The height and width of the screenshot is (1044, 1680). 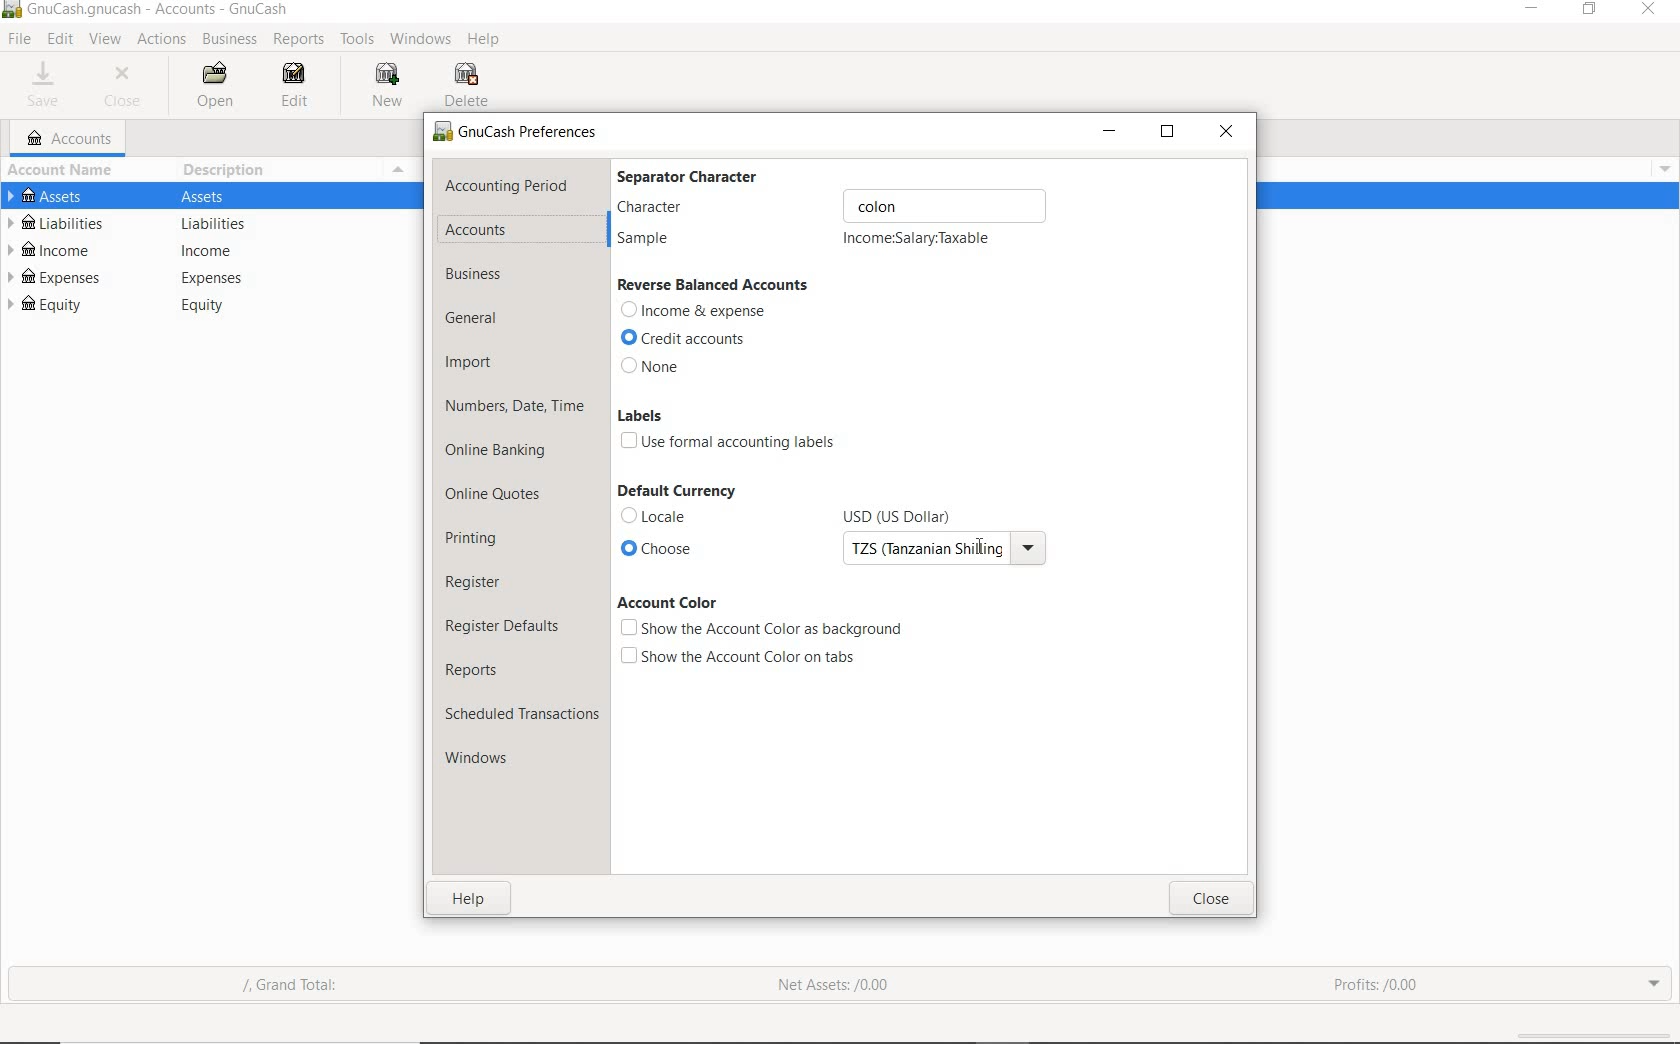 What do you see at coordinates (417, 38) in the screenshot?
I see `WINDOWS` at bounding box center [417, 38].